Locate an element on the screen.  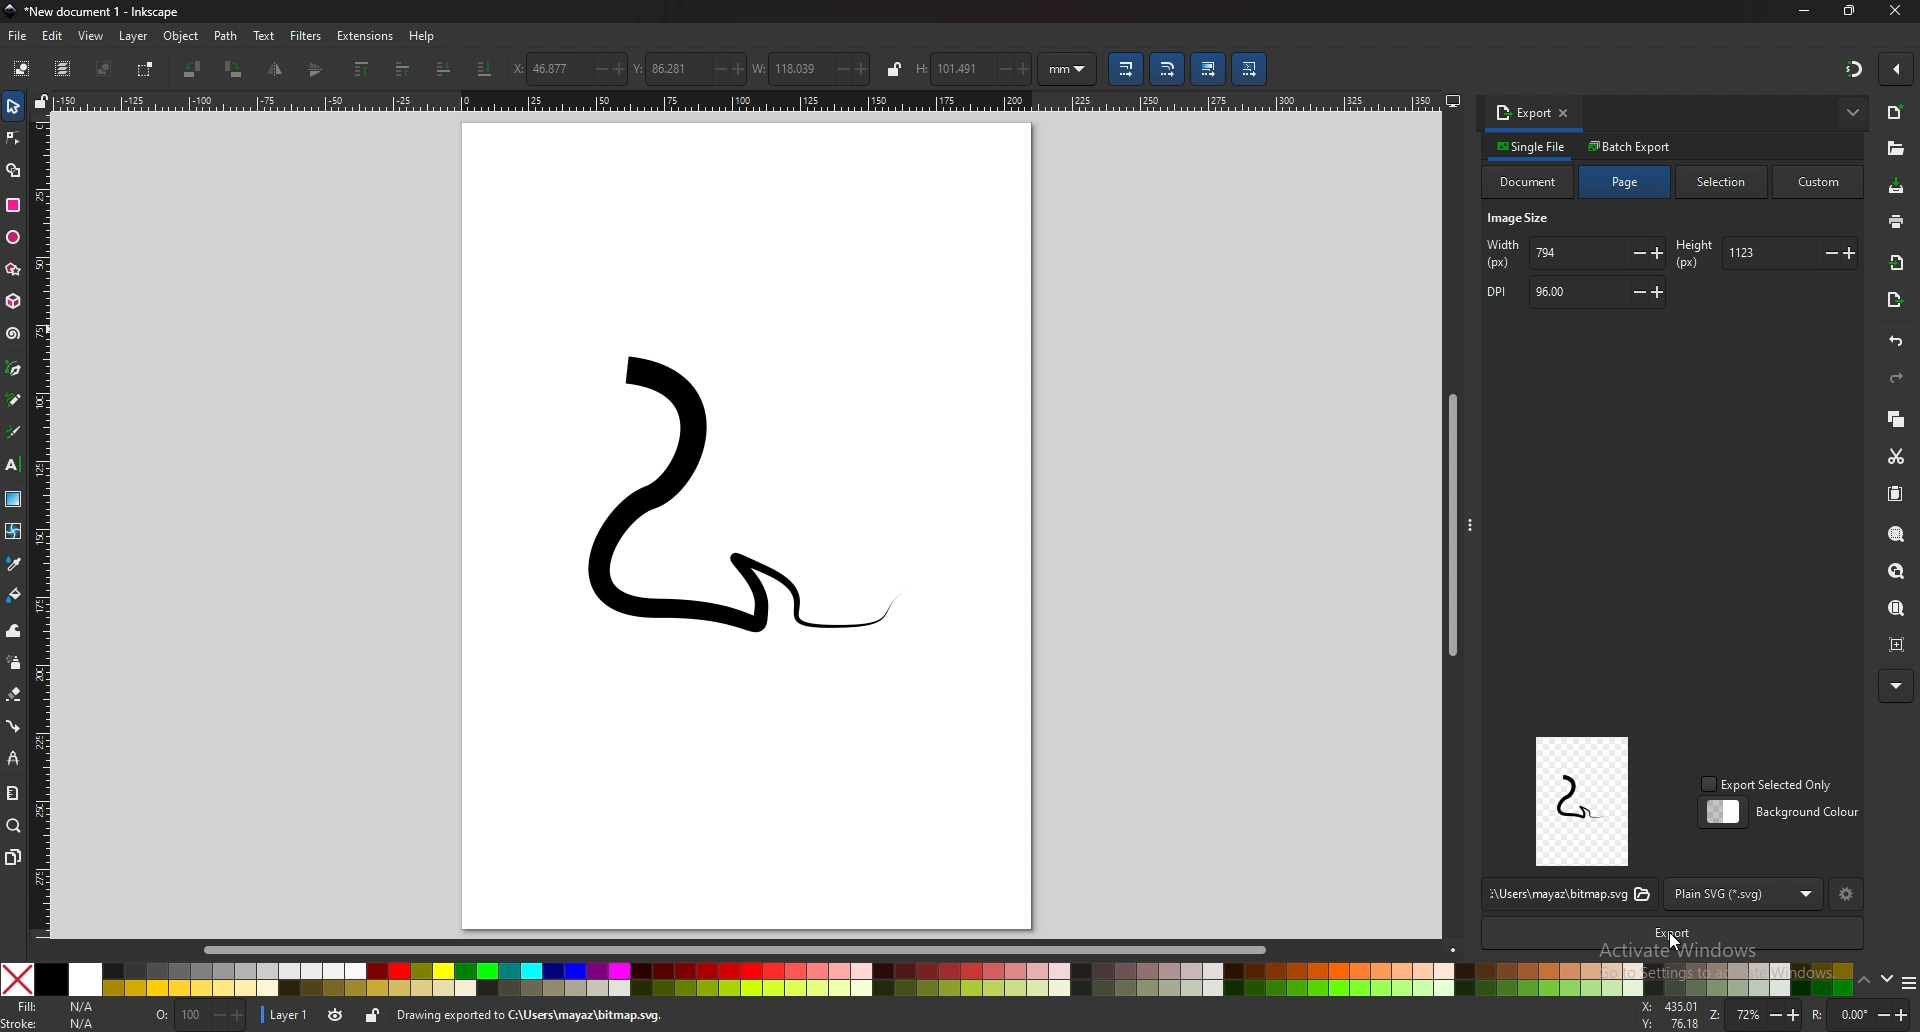
rotate 90 degree ccw is located at coordinates (193, 69).